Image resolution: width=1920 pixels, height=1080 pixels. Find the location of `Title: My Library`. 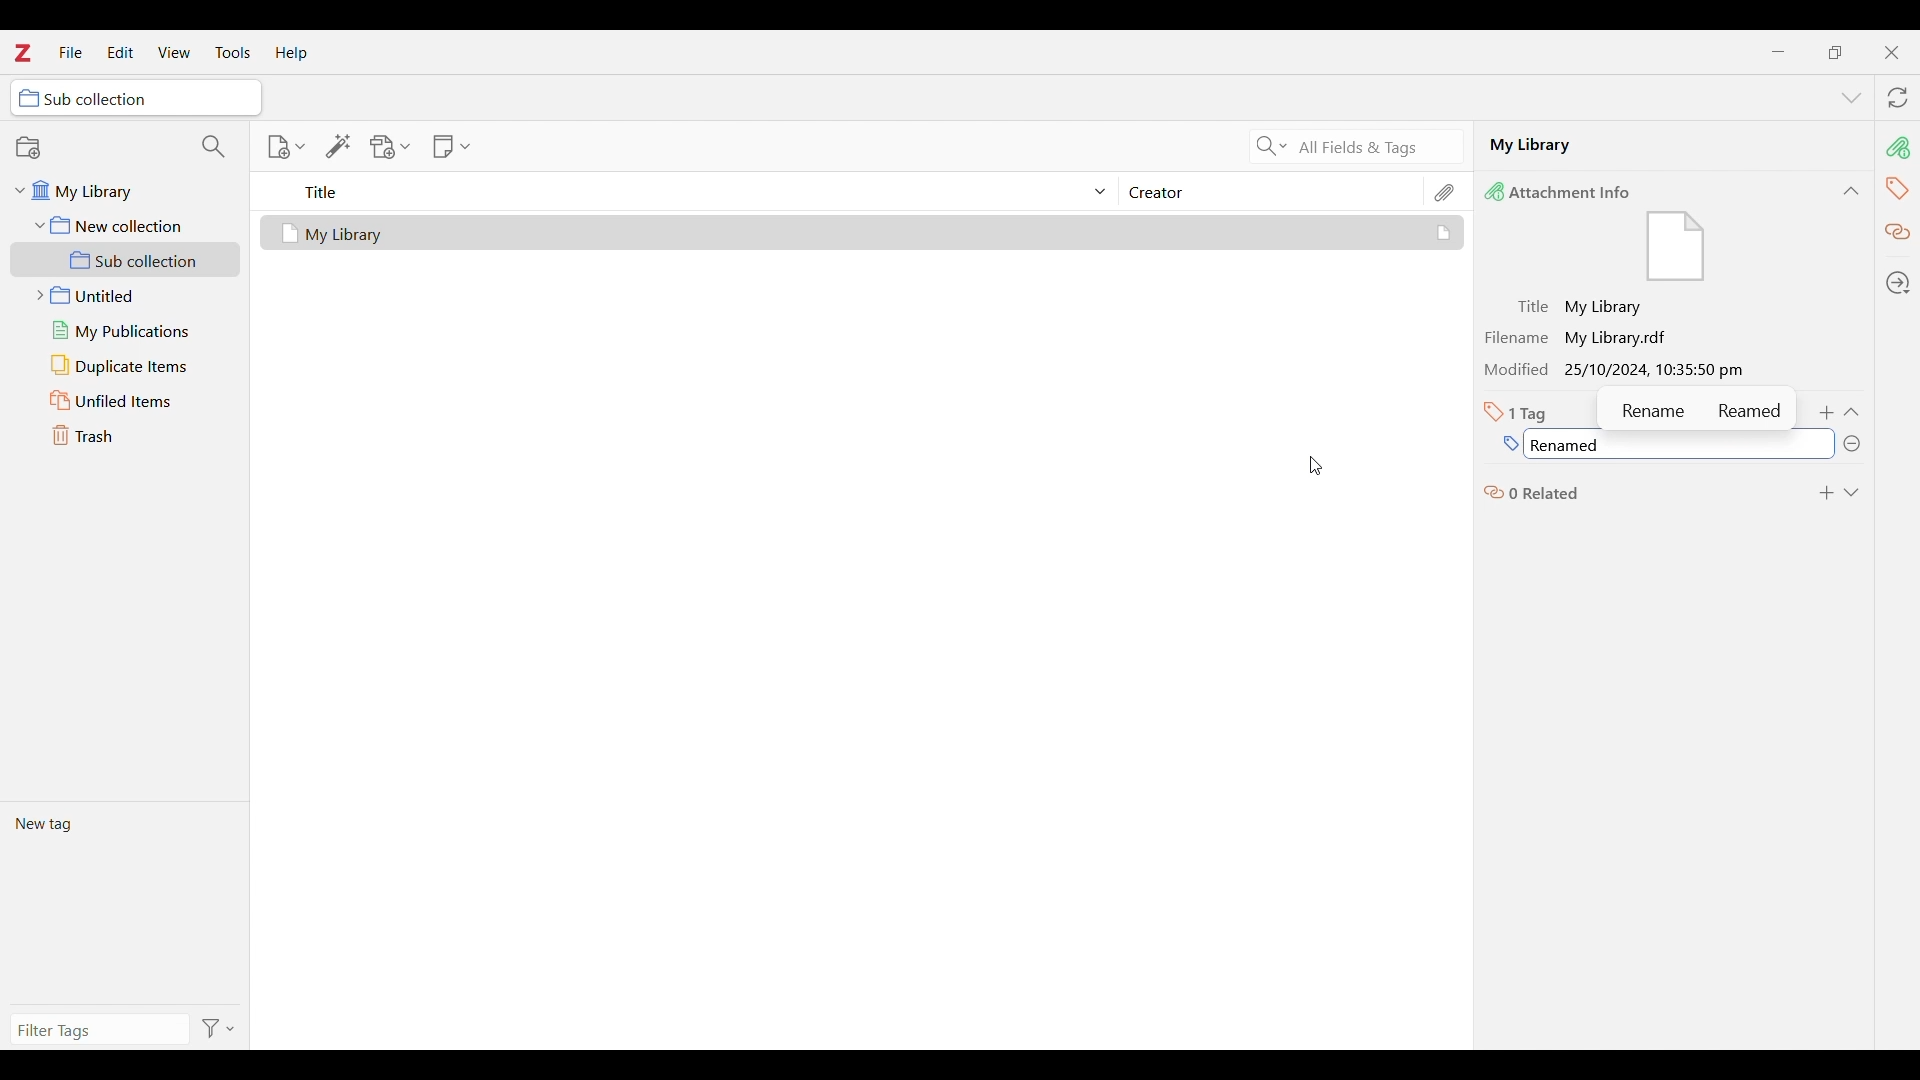

Title: My Library is located at coordinates (1582, 307).